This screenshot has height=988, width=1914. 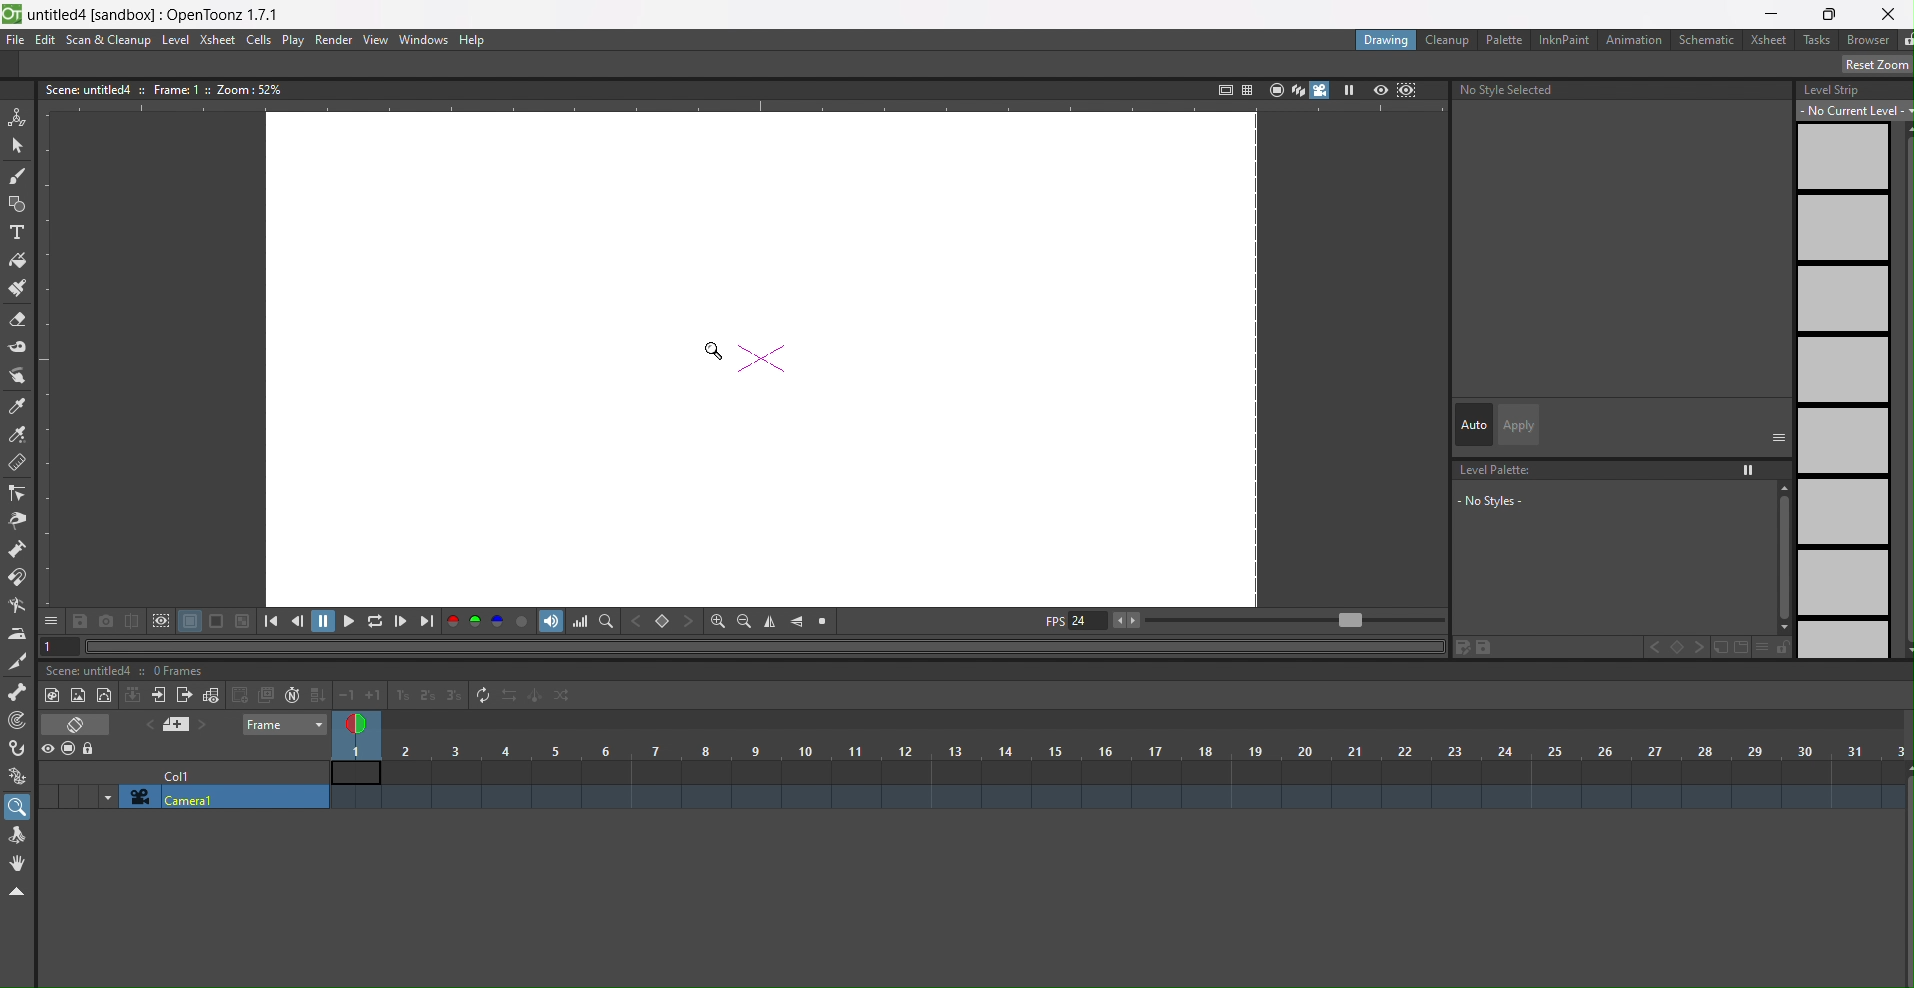 What do you see at coordinates (19, 493) in the screenshot?
I see `control point editor tool` at bounding box center [19, 493].